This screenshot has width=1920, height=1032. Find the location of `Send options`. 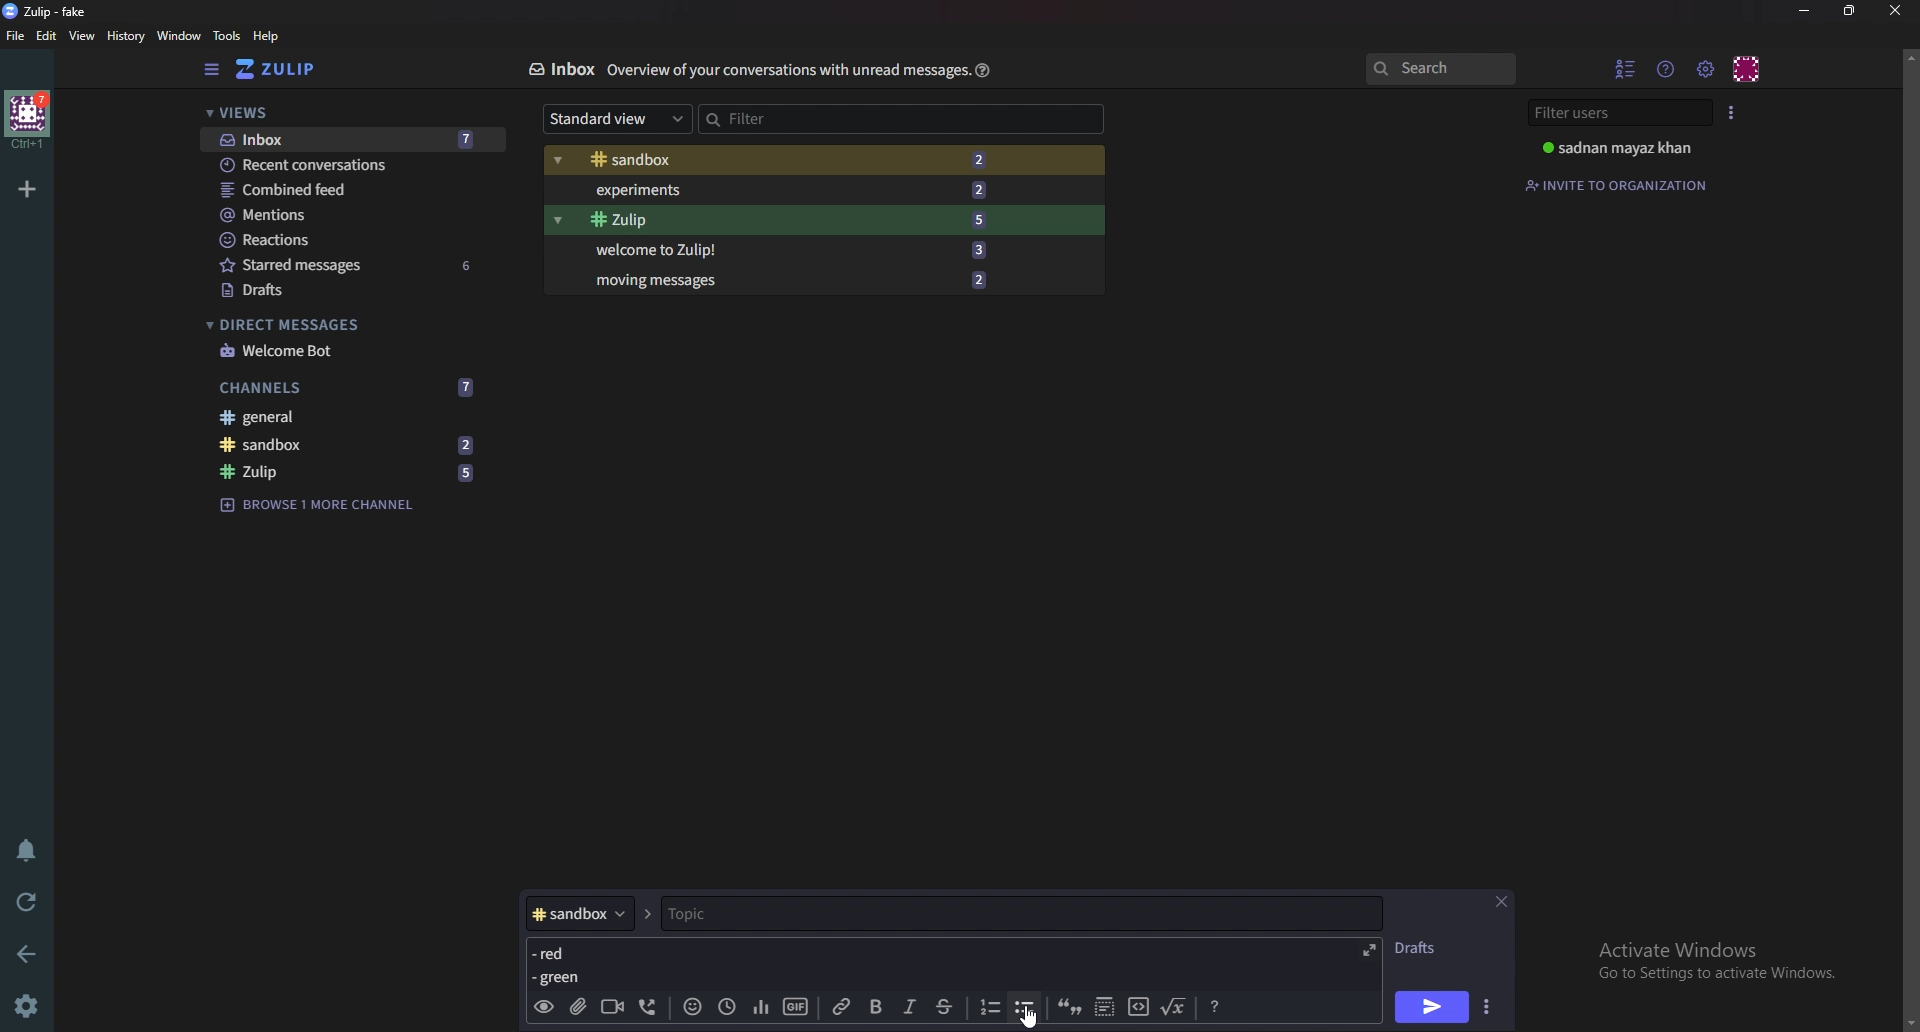

Send options is located at coordinates (1489, 1007).